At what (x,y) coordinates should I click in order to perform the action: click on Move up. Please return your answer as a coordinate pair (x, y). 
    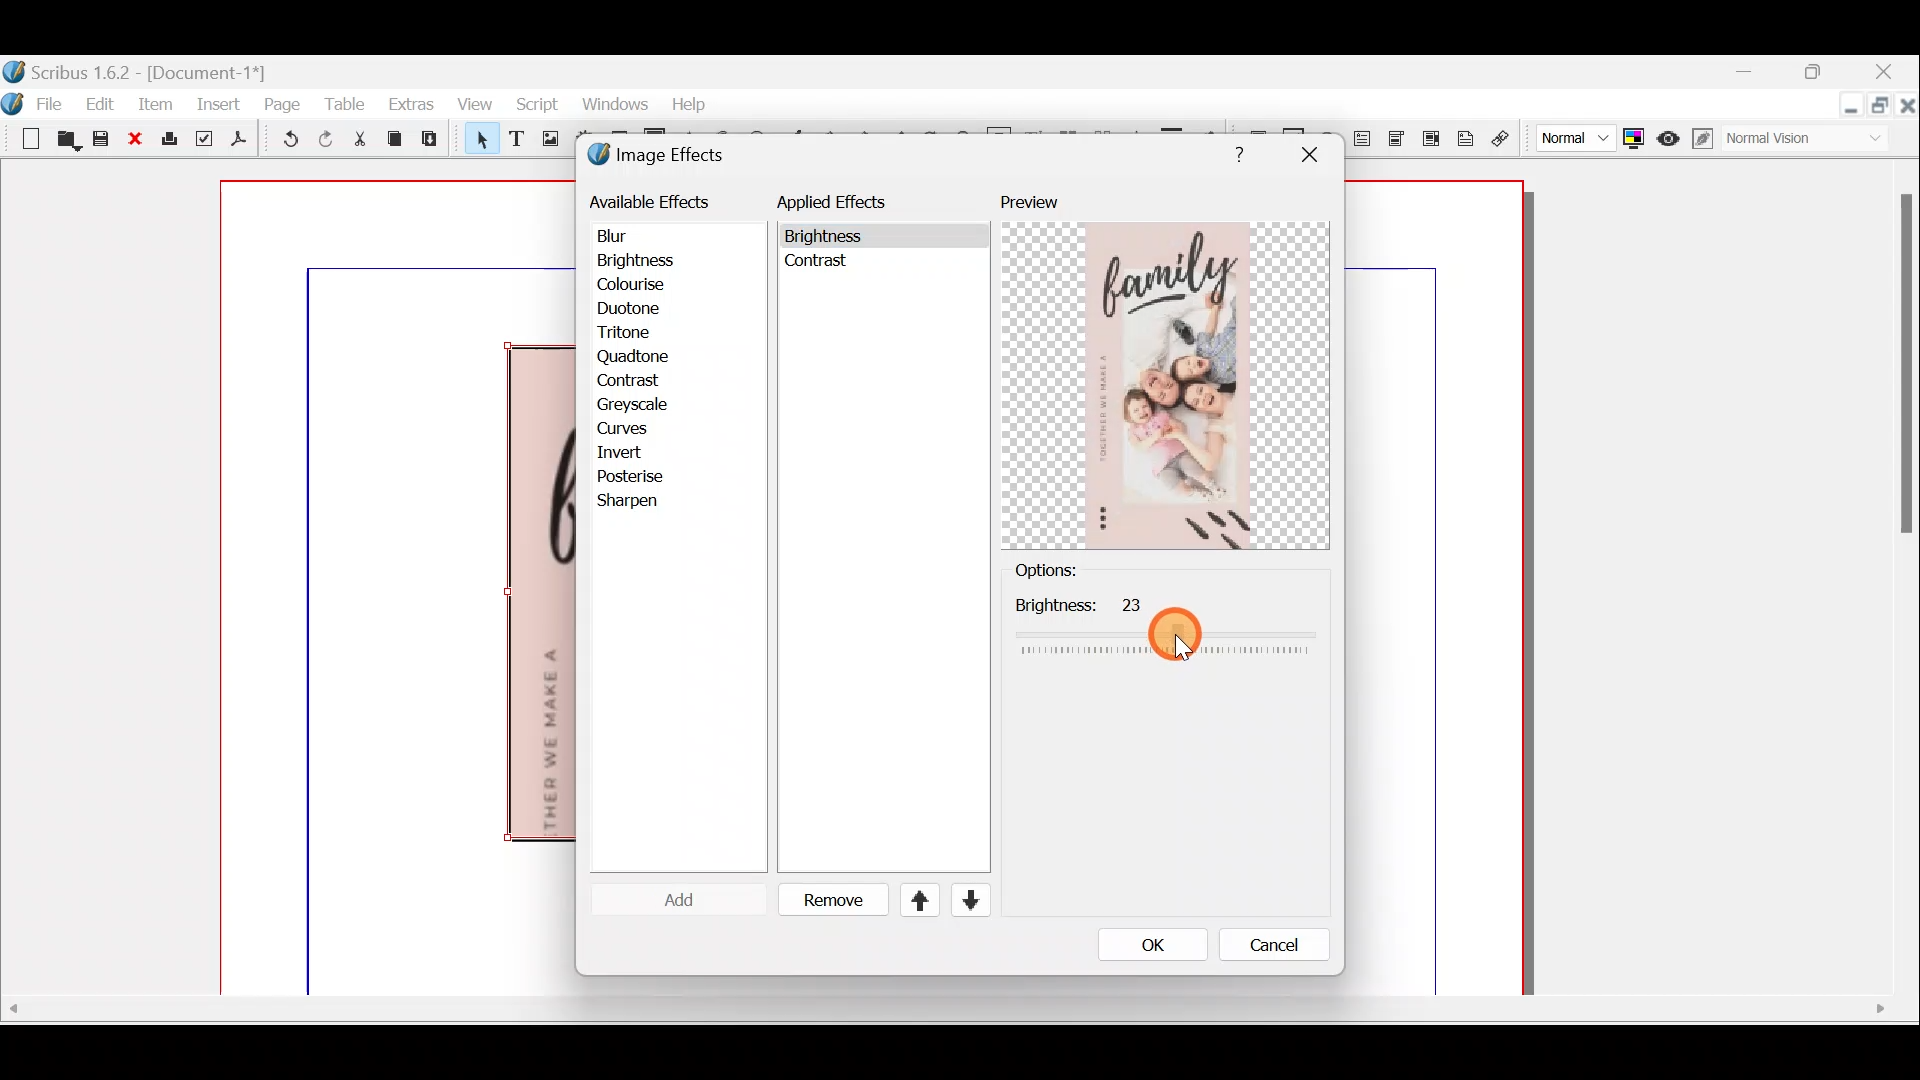
    Looking at the image, I should click on (911, 900).